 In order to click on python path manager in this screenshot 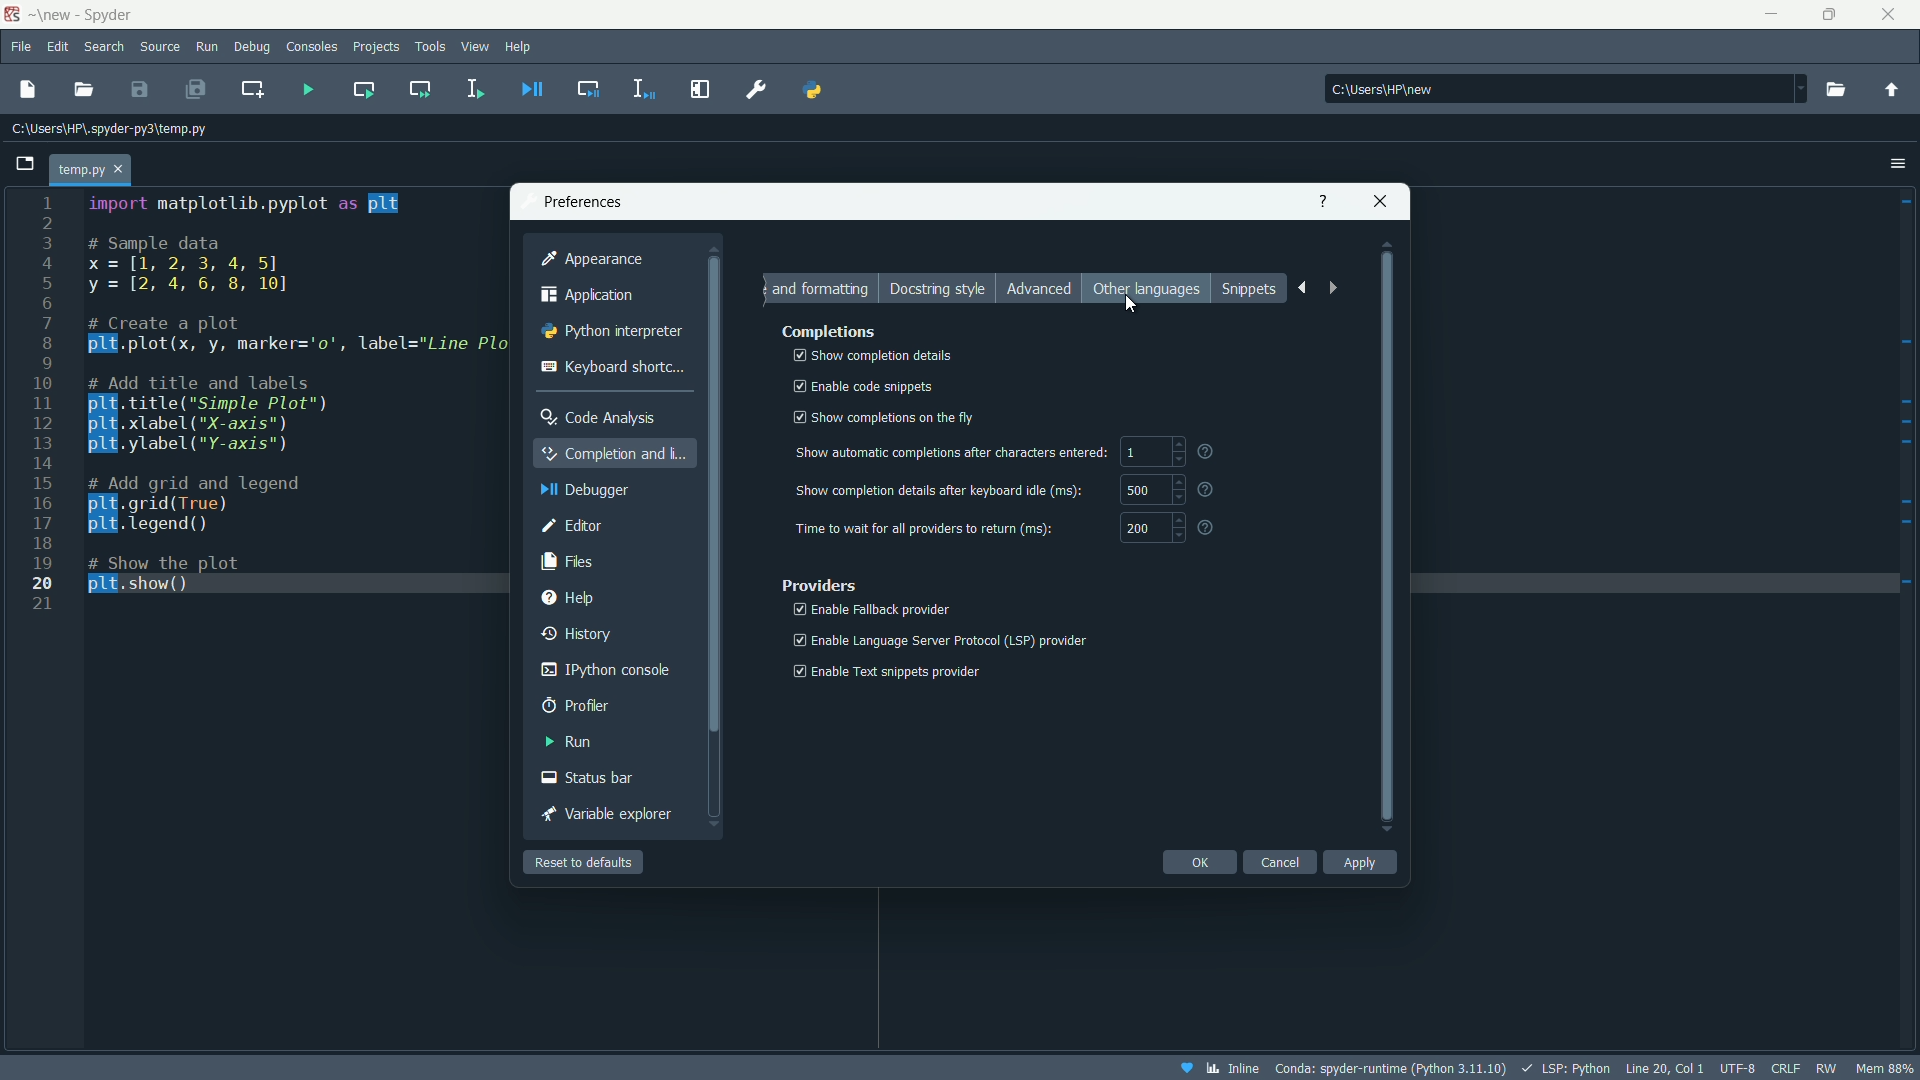, I will do `click(812, 89)`.